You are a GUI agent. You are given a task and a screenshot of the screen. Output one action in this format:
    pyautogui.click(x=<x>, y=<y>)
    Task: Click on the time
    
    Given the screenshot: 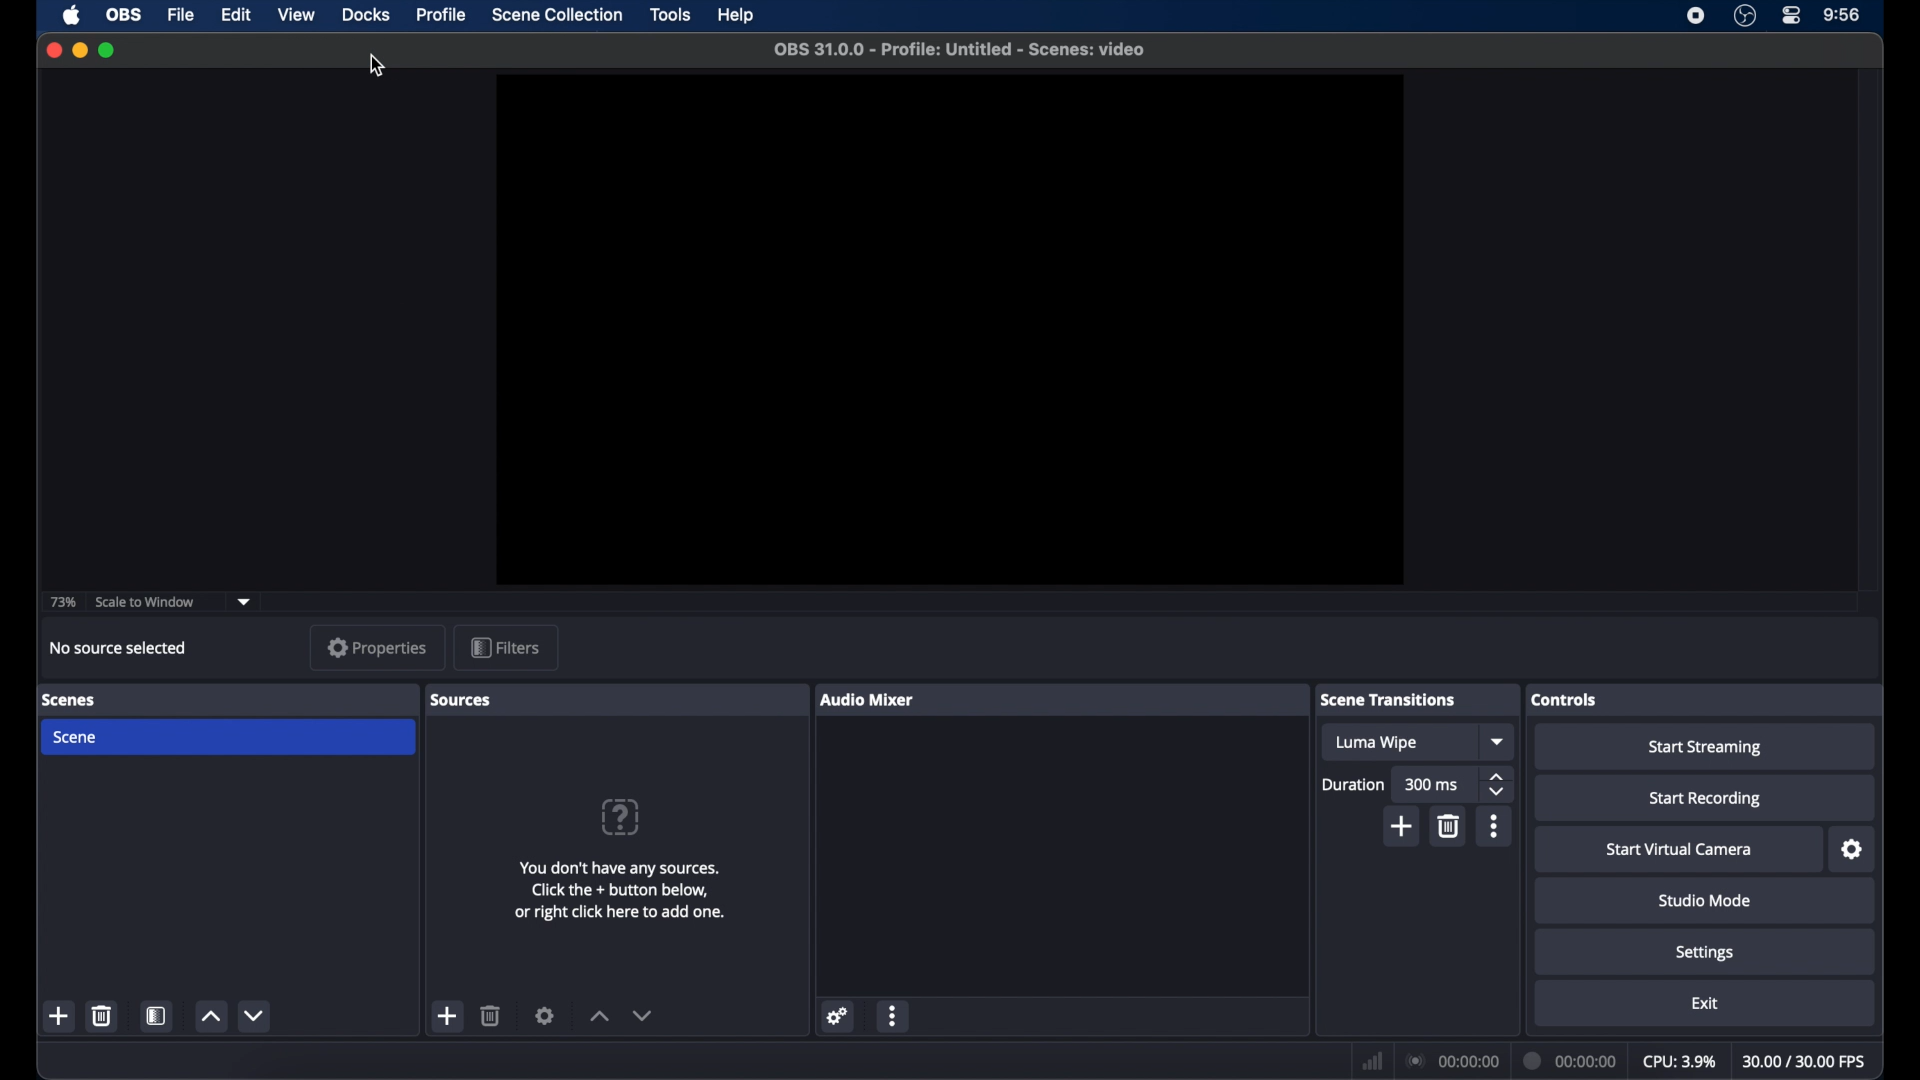 What is the action you would take?
    pyautogui.click(x=1842, y=15)
    